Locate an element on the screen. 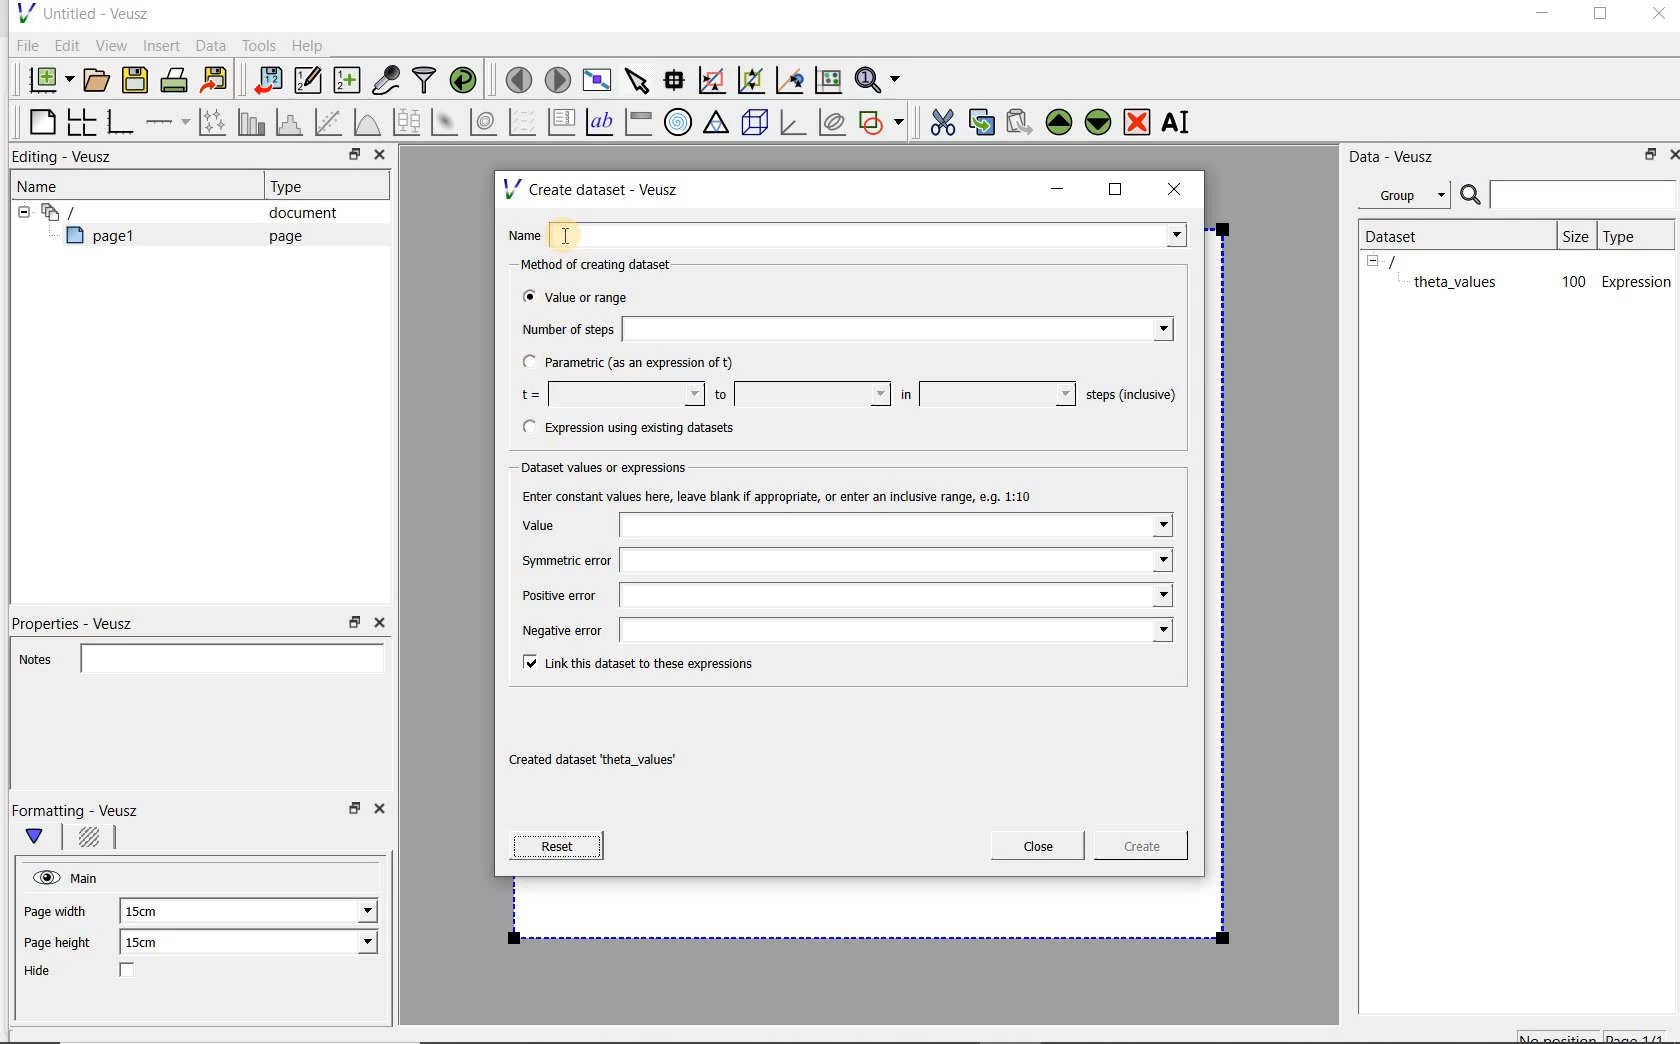  Edit is located at coordinates (66, 45).